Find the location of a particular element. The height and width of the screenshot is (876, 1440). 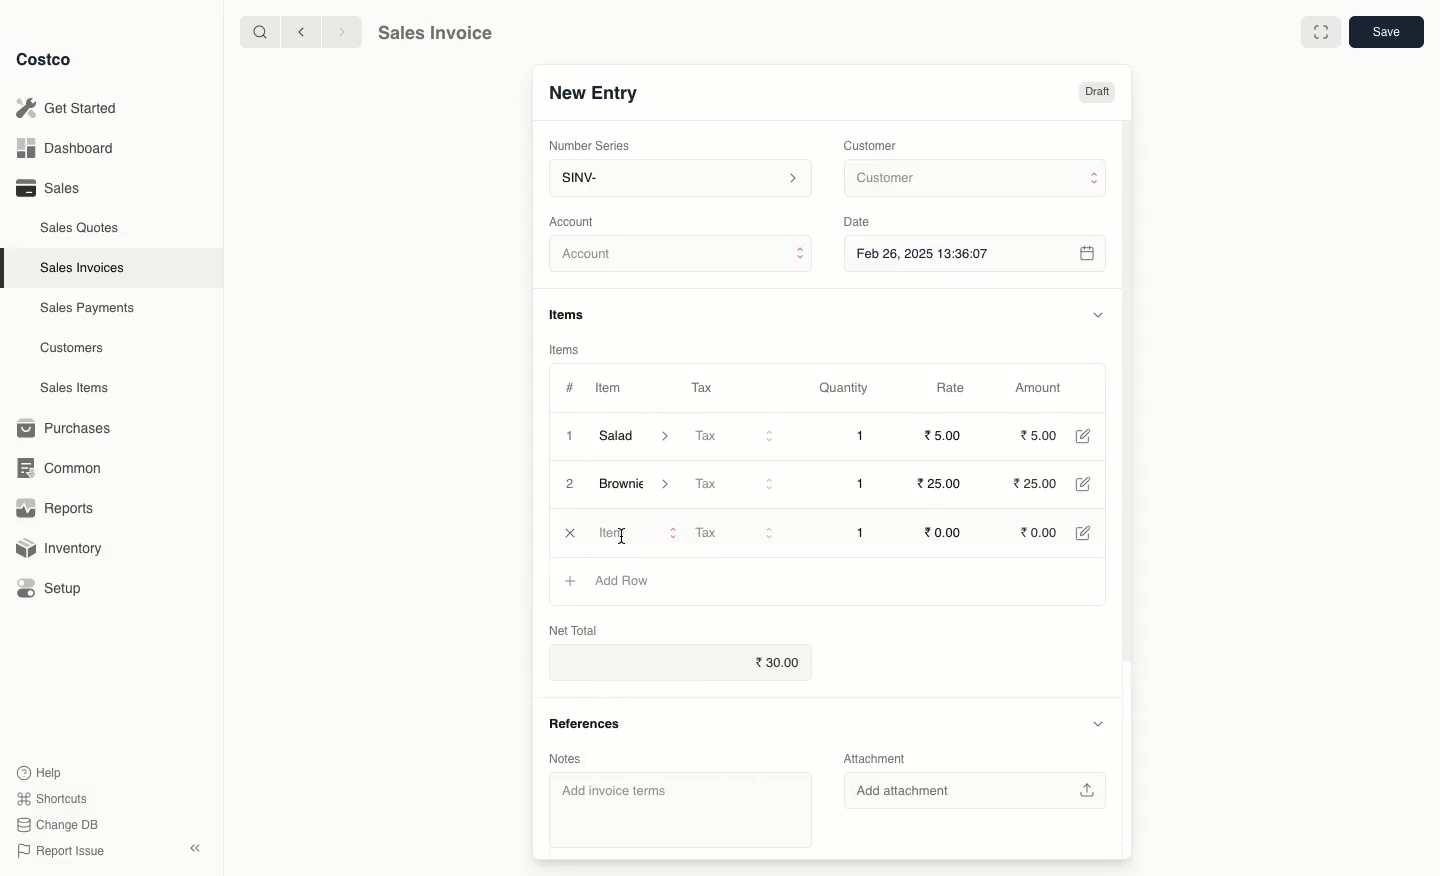

‘Account is located at coordinates (576, 221).